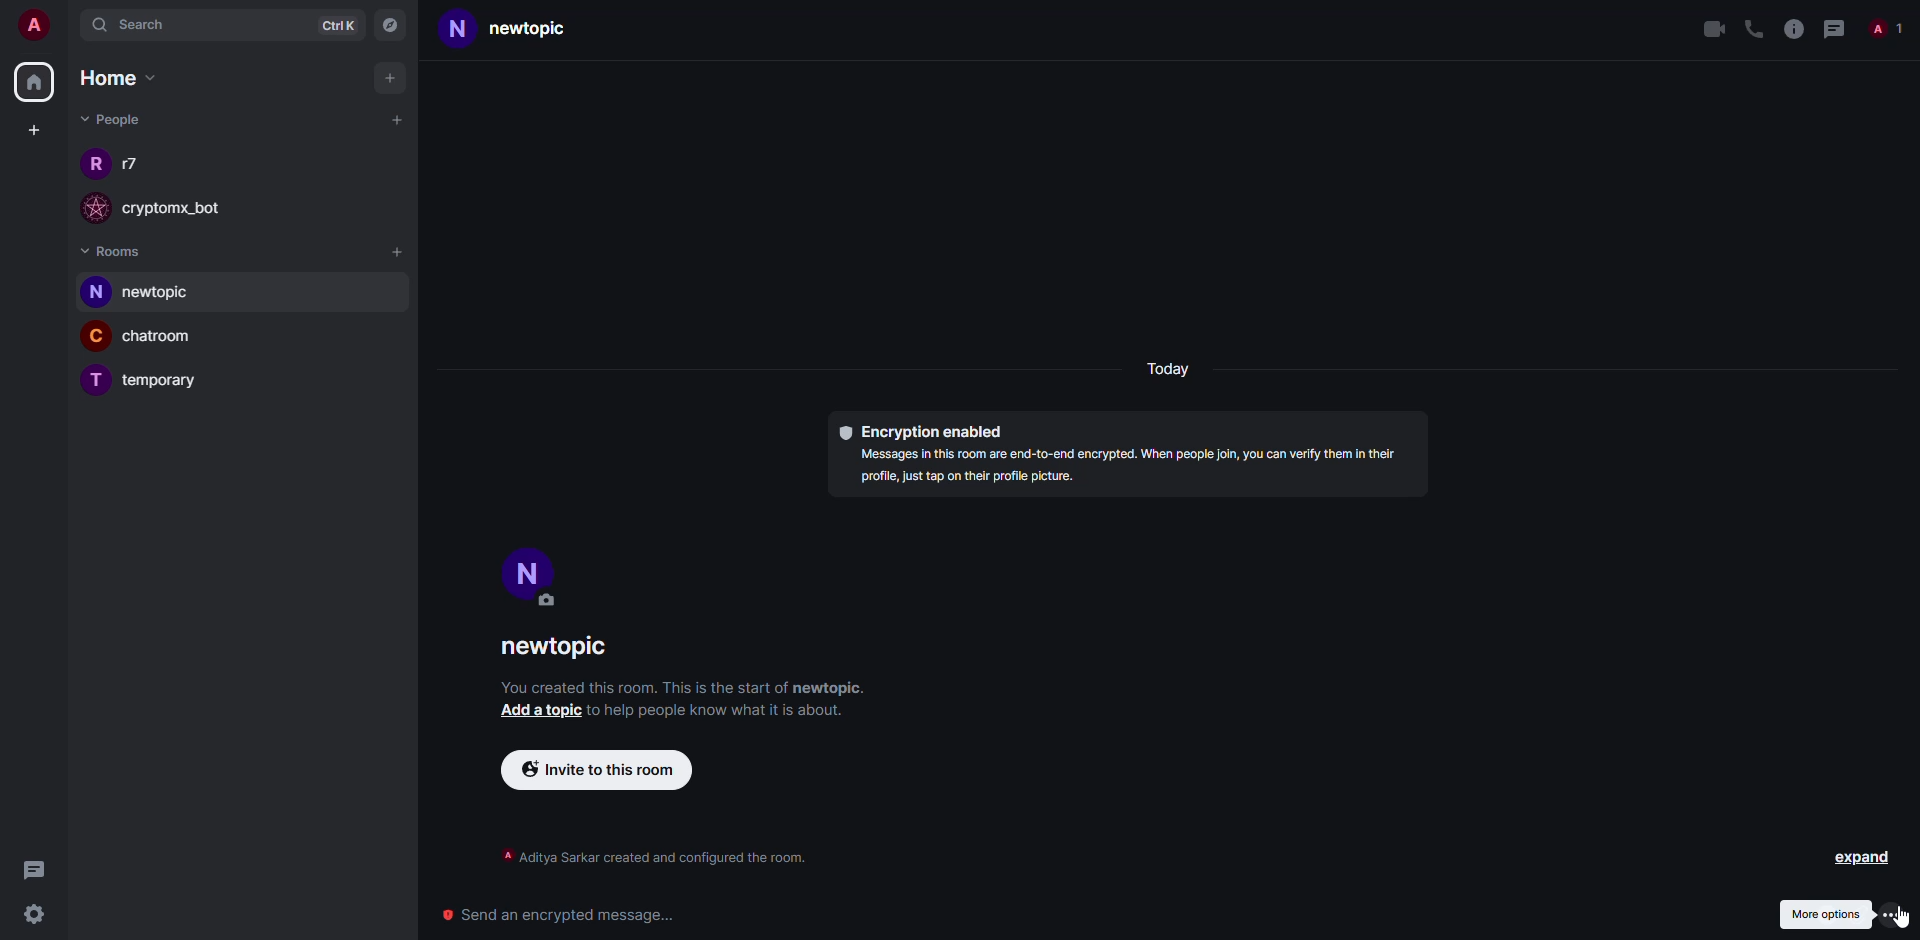 Image resolution: width=1920 pixels, height=940 pixels. What do you see at coordinates (133, 164) in the screenshot?
I see `people` at bounding box center [133, 164].